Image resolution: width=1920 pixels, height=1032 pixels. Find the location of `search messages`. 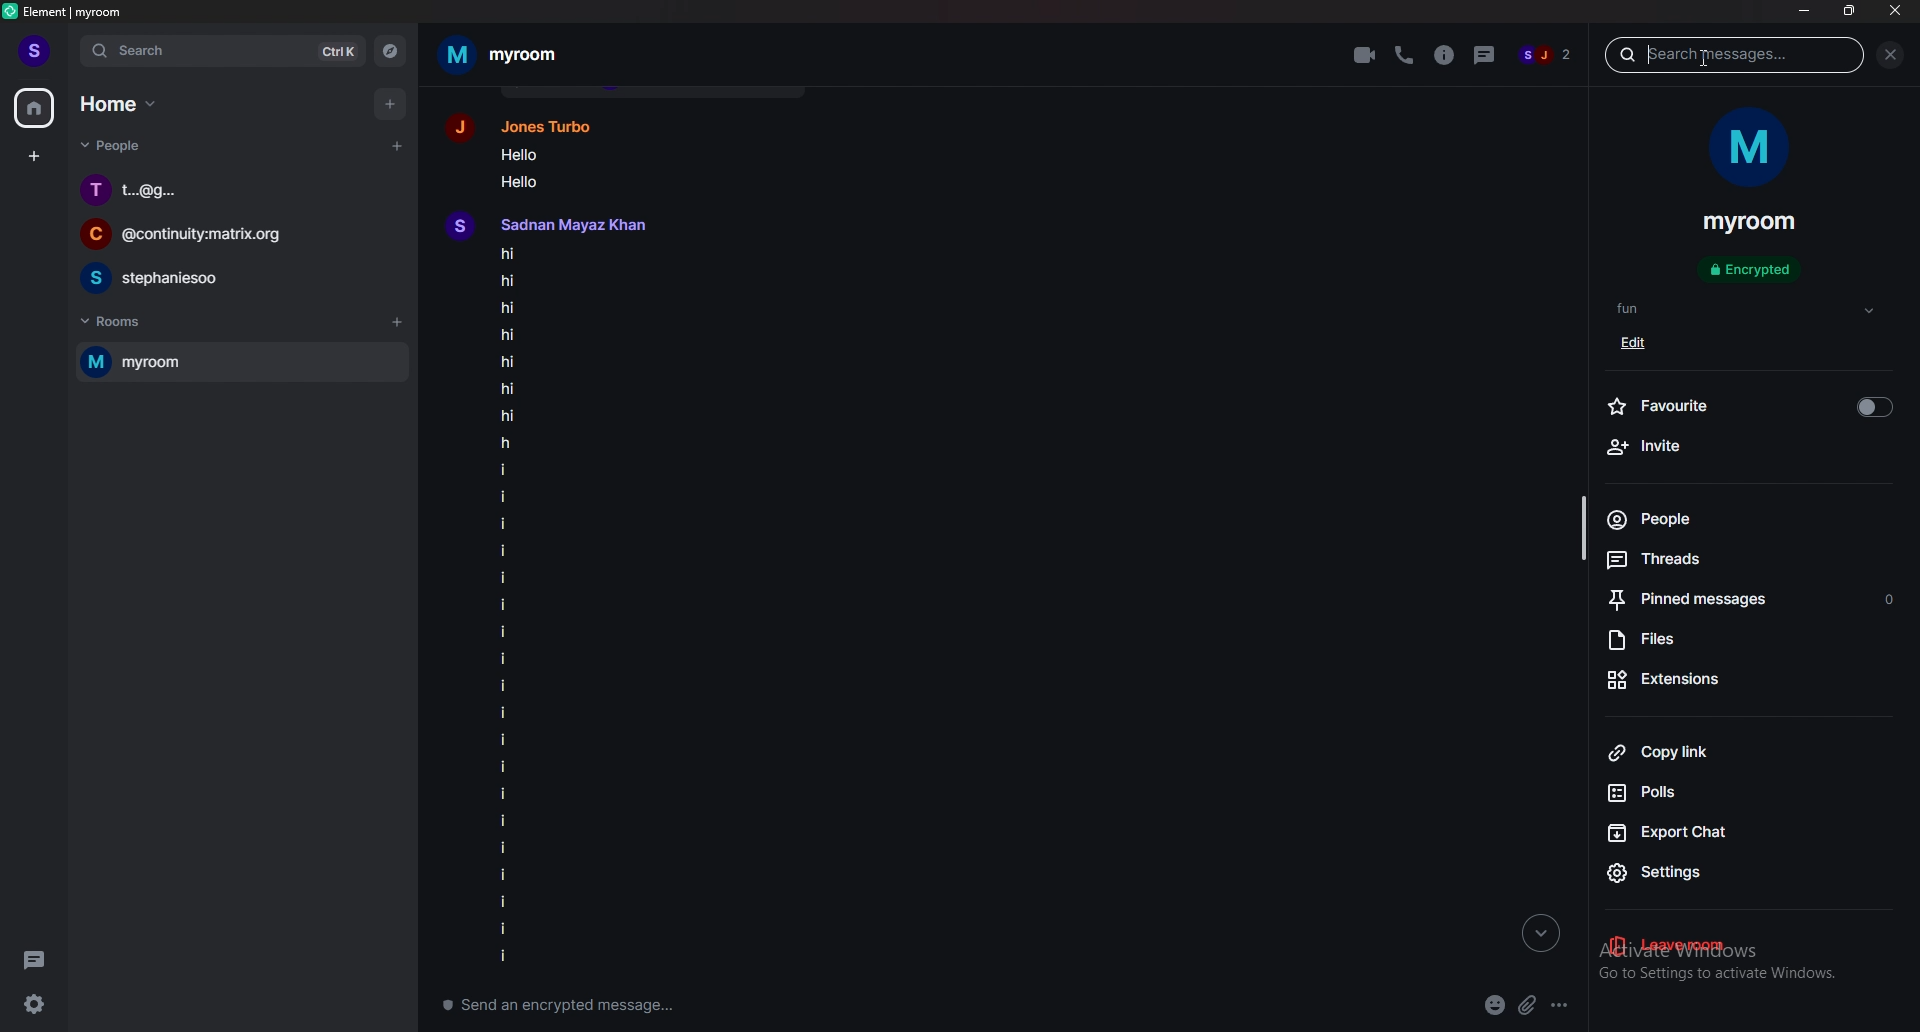

search messages is located at coordinates (1731, 55).